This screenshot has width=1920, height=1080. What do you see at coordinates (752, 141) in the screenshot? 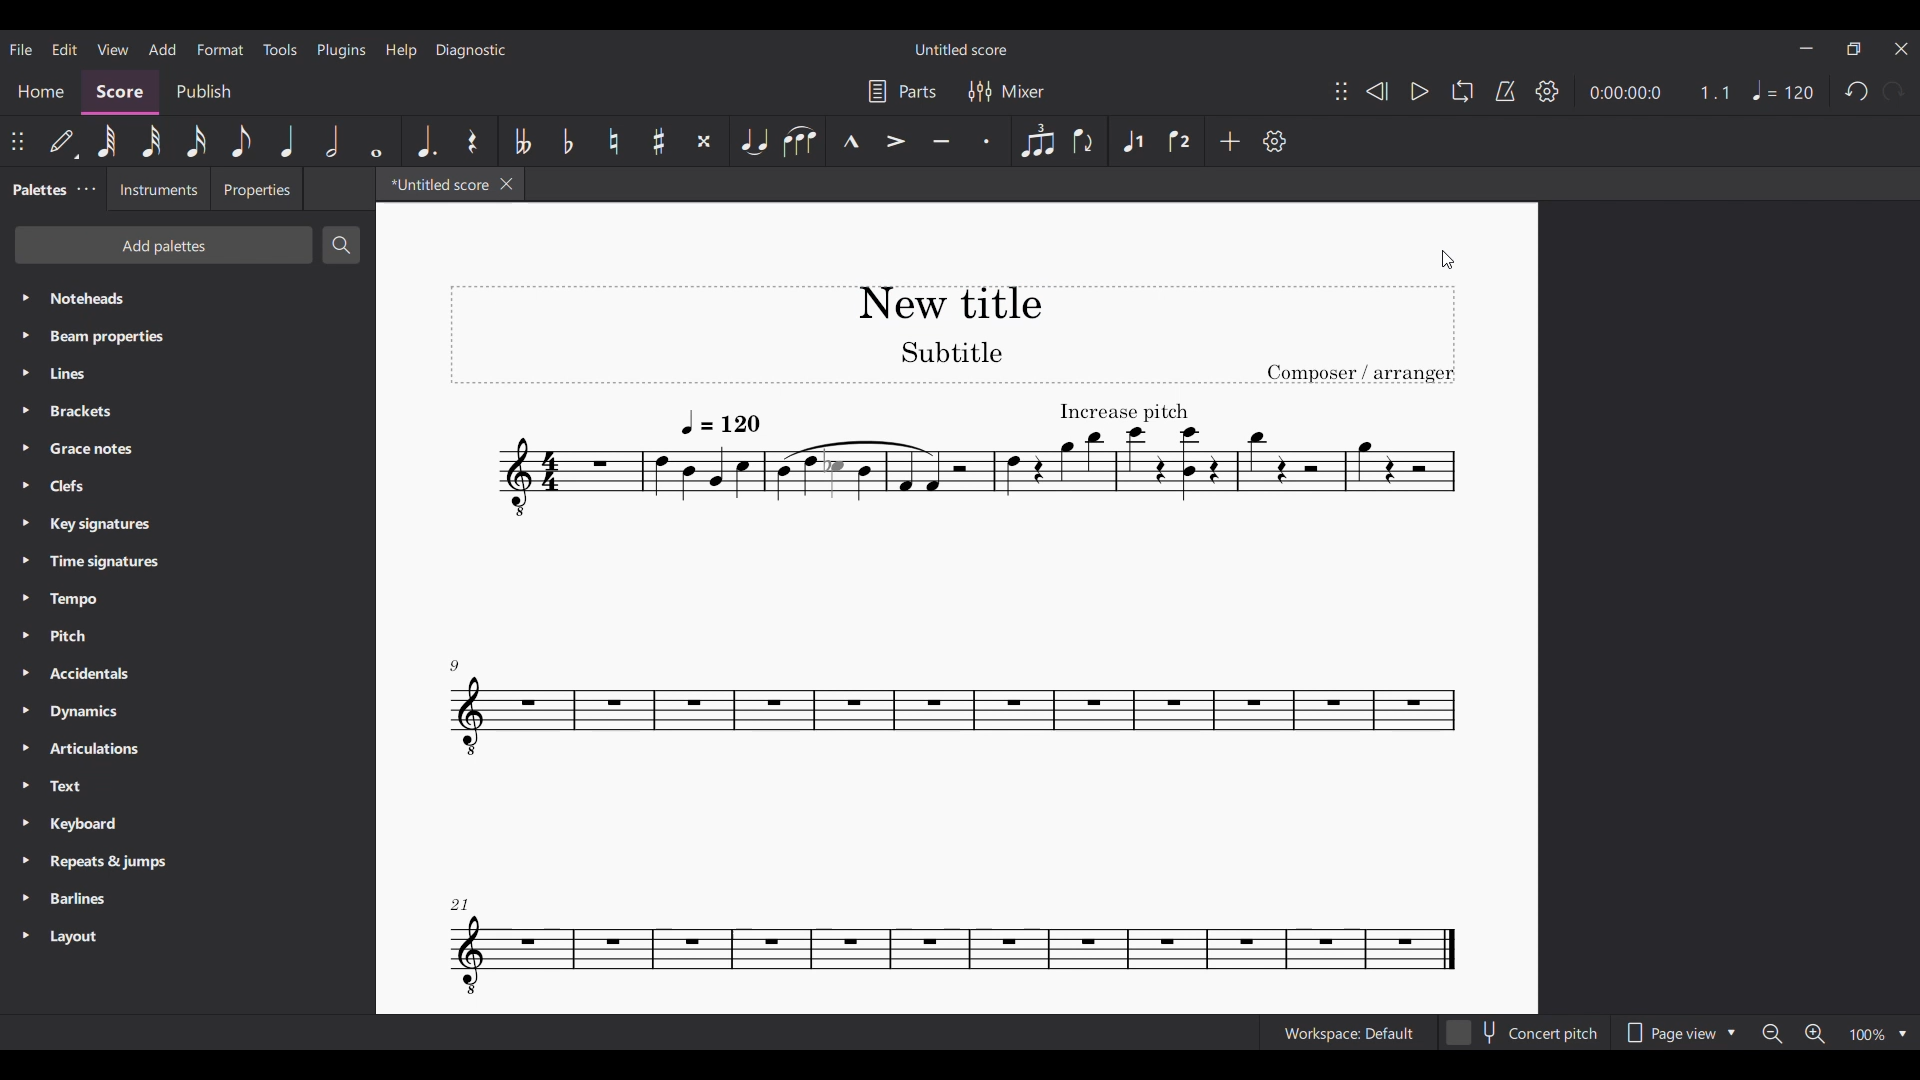
I see `Tie` at bounding box center [752, 141].